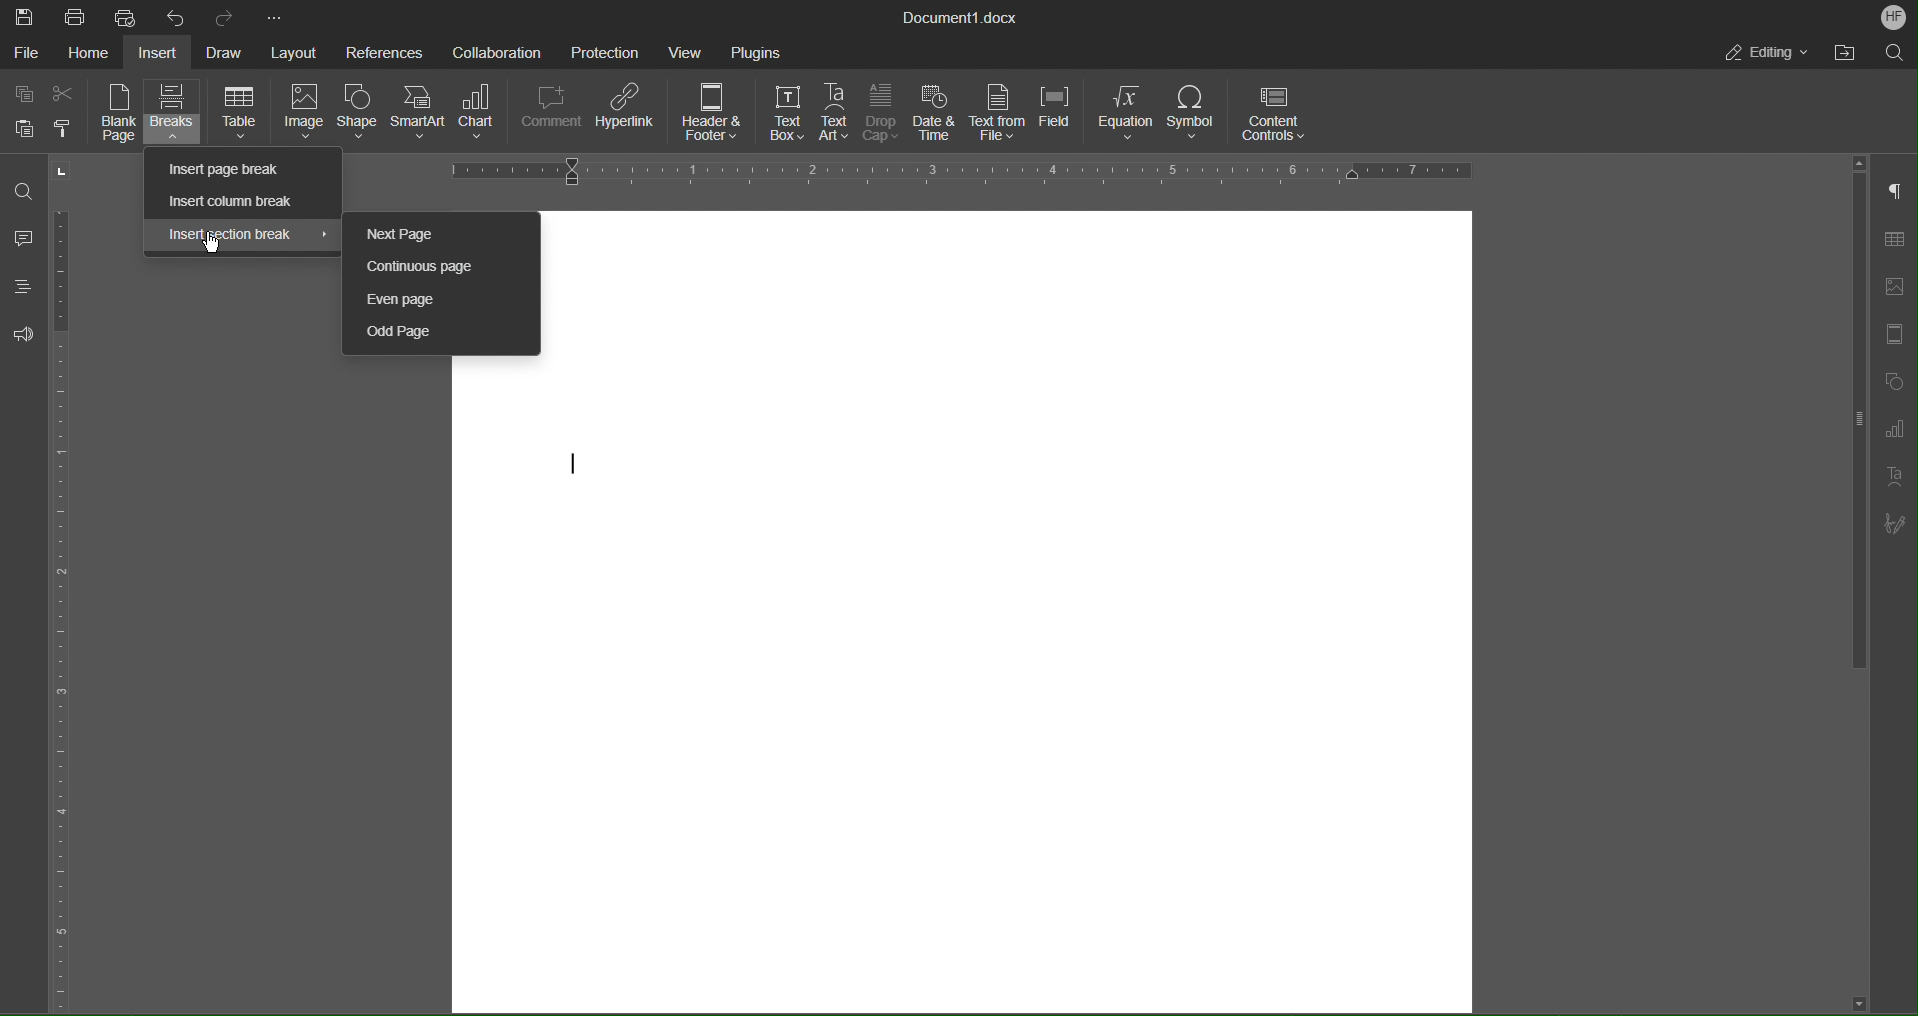 The image size is (1918, 1016). What do you see at coordinates (118, 113) in the screenshot?
I see `Blank Page` at bounding box center [118, 113].